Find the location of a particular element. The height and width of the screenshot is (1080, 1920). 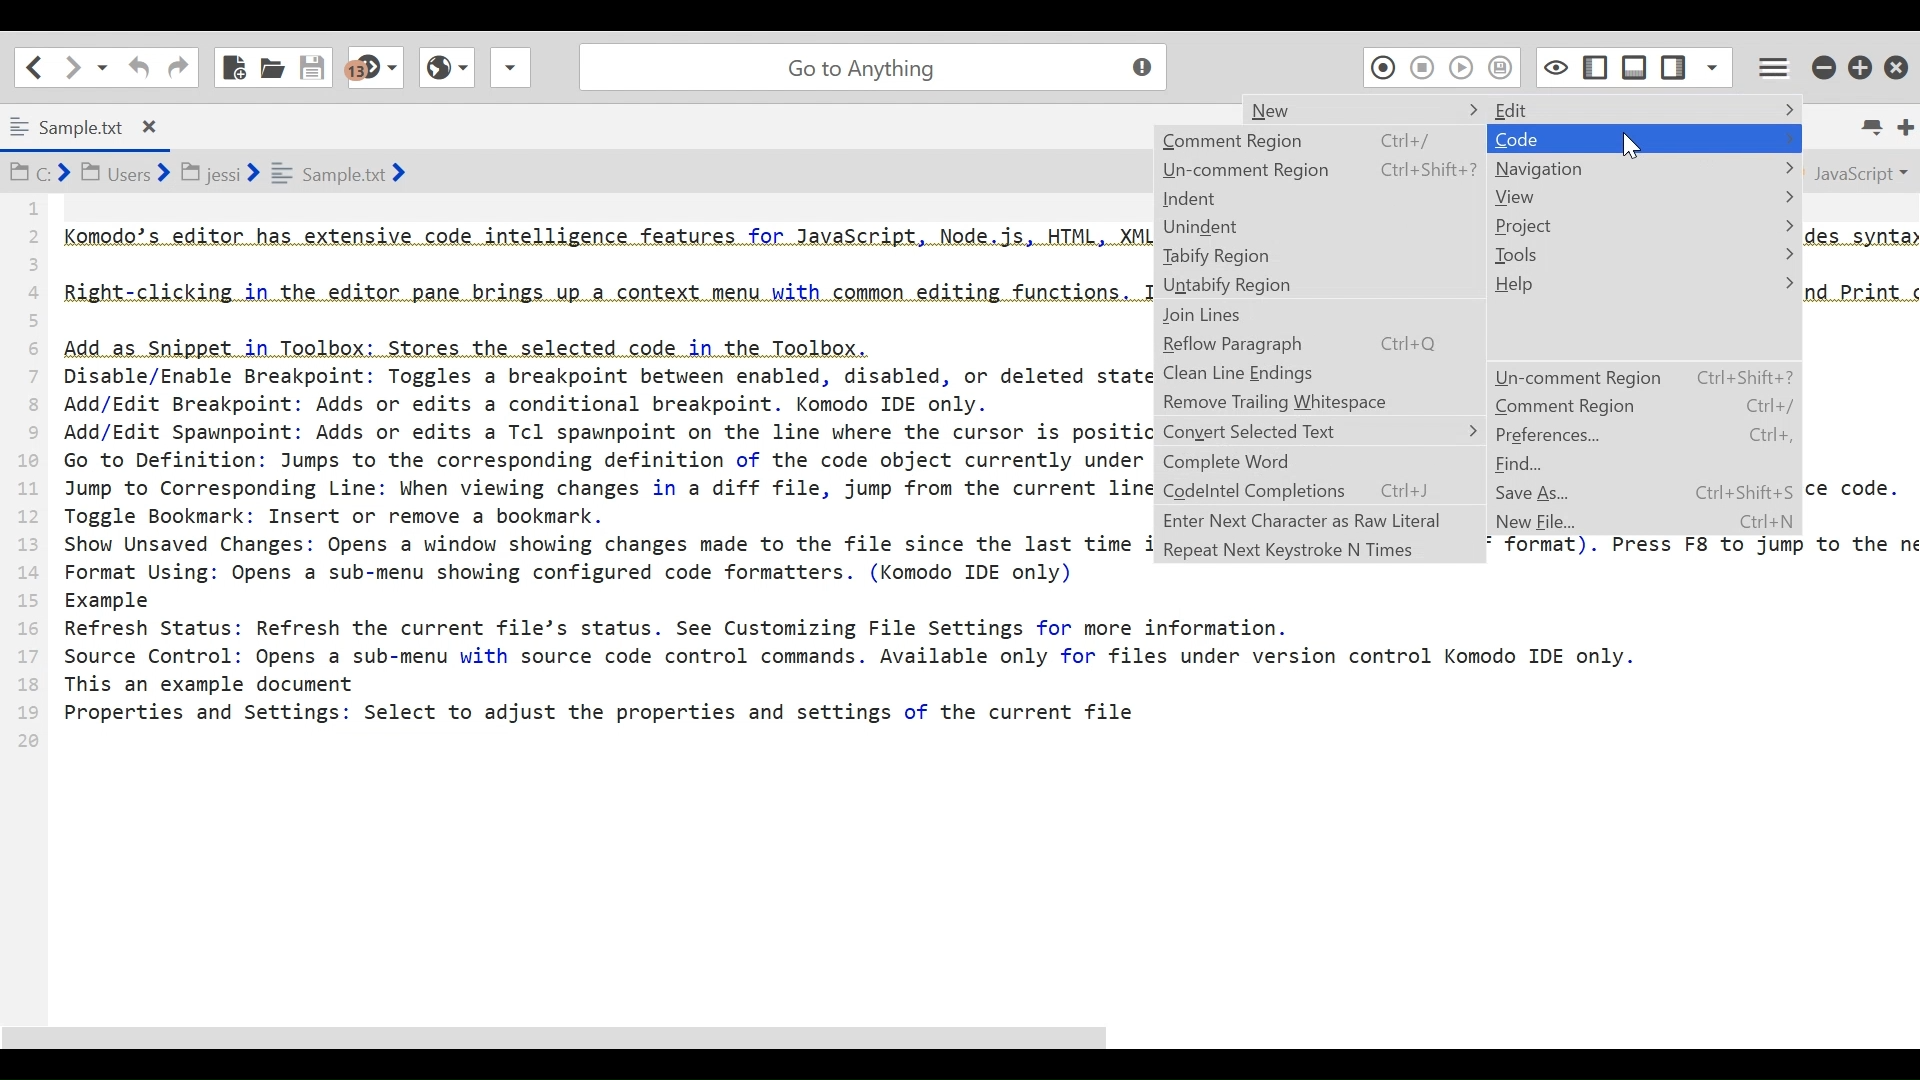

Remove Trailing Whitespace is located at coordinates (1317, 402).